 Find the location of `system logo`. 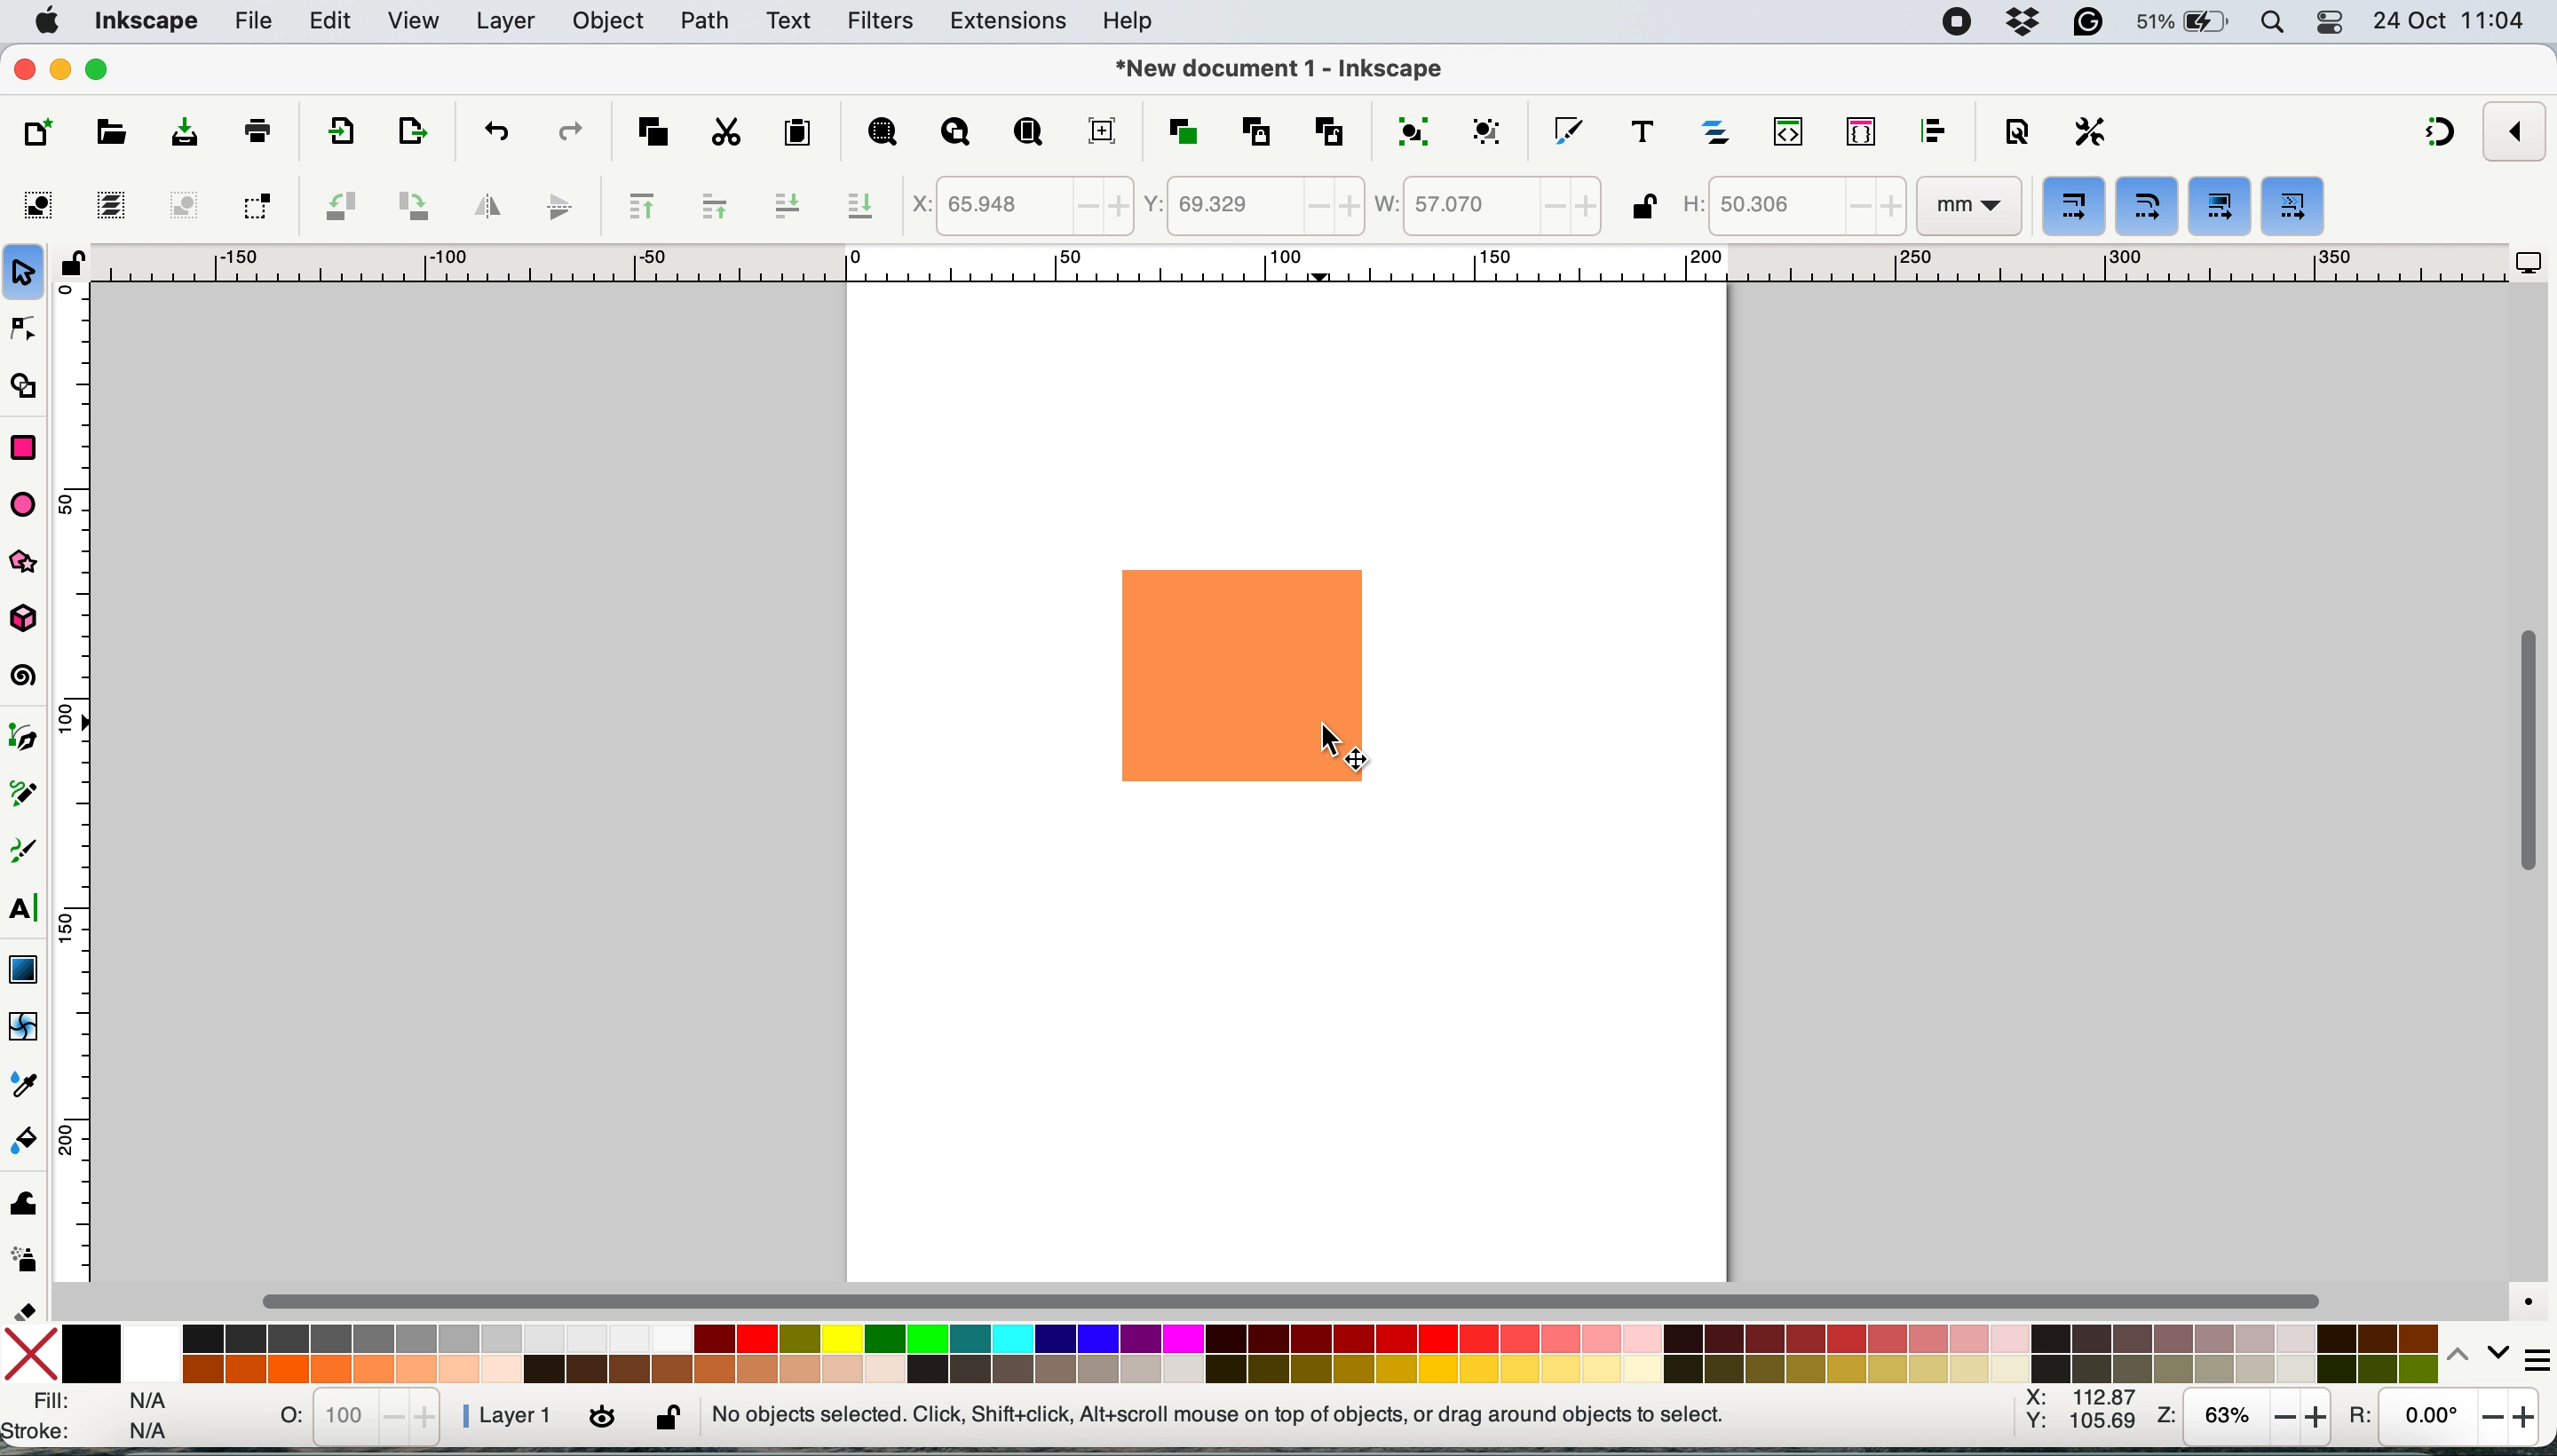

system logo is located at coordinates (47, 20).